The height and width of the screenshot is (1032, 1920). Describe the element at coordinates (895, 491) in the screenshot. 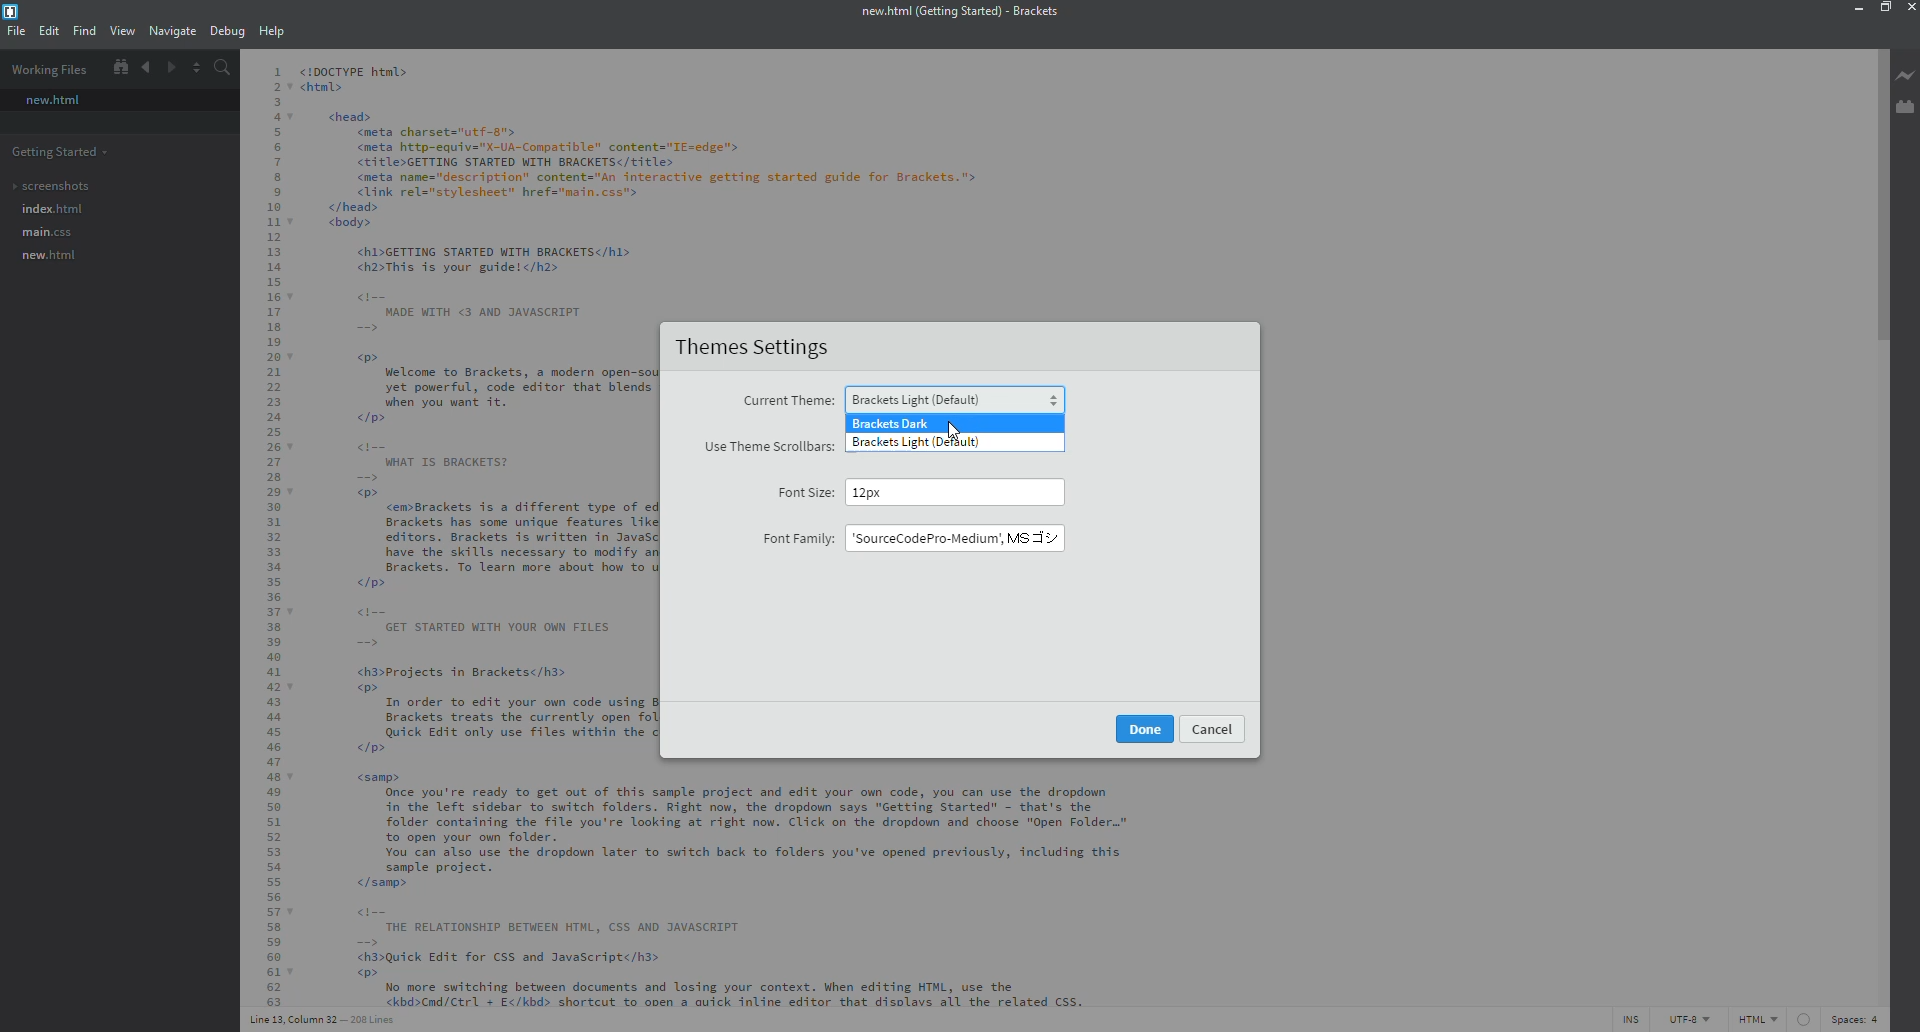

I see `size` at that location.